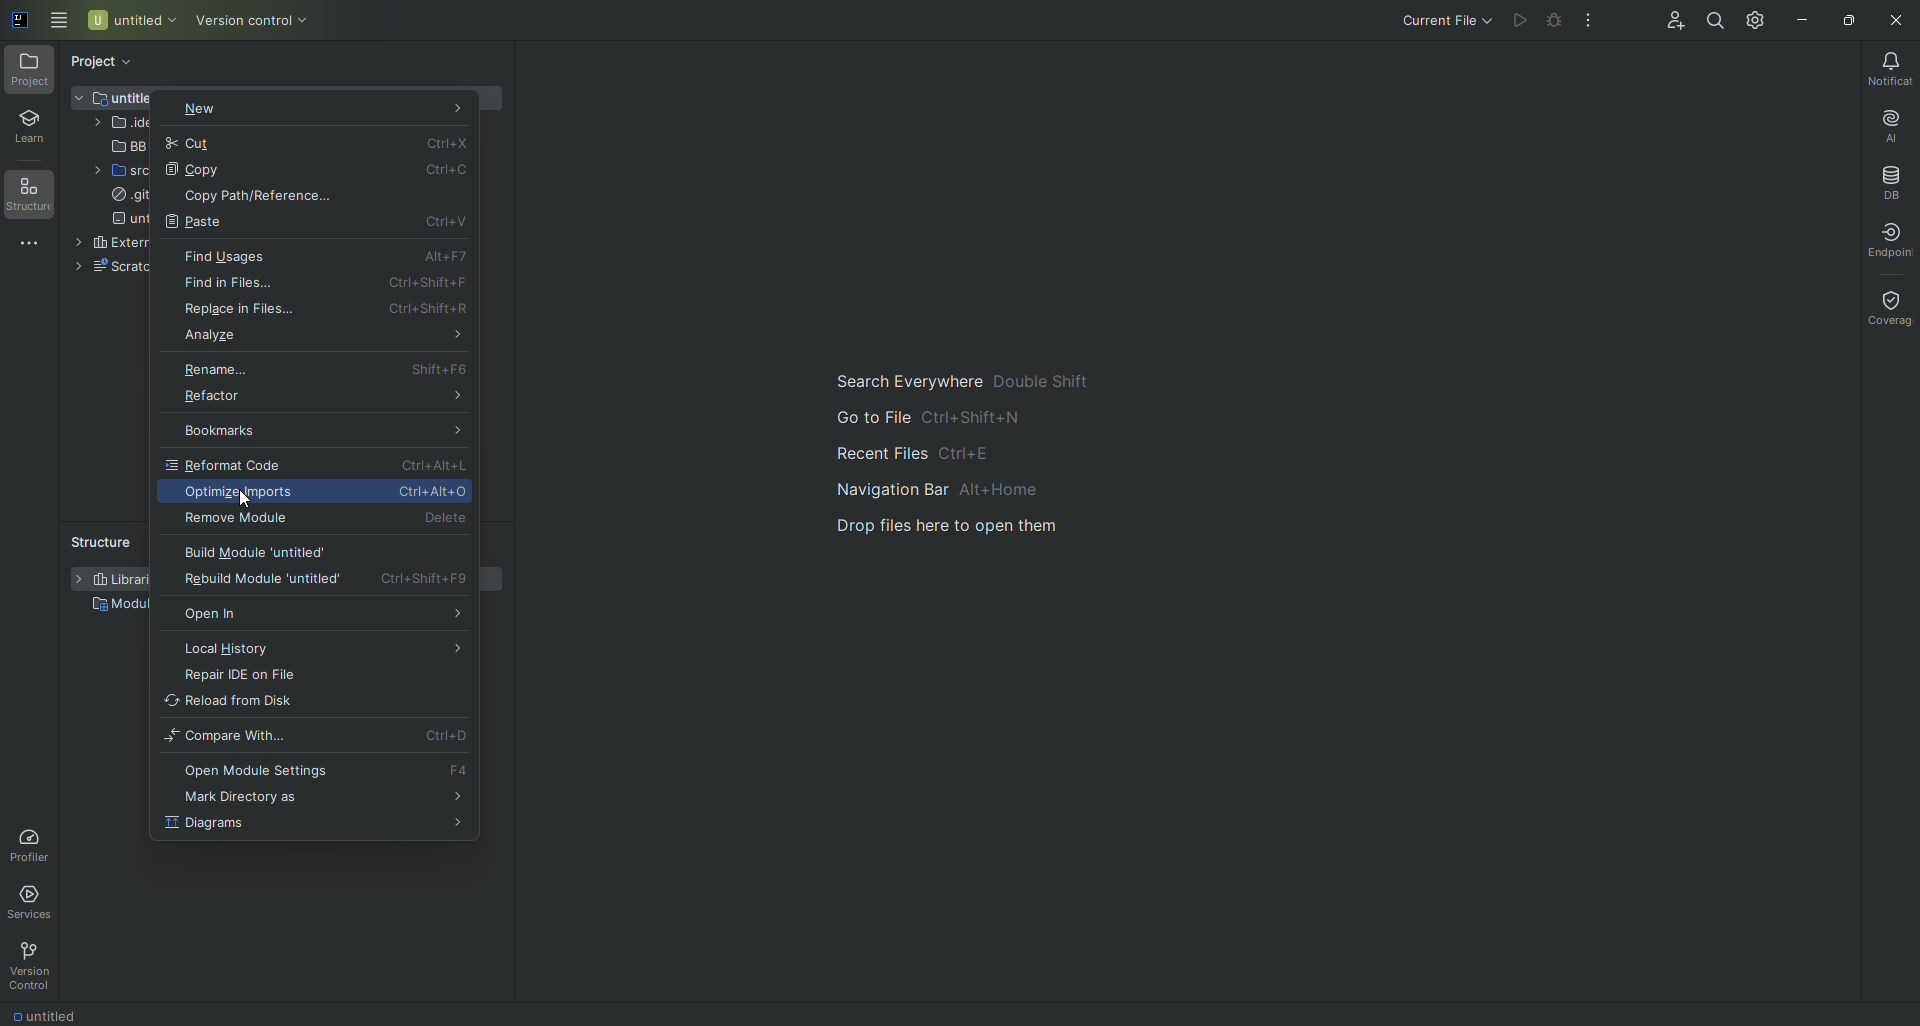 The width and height of the screenshot is (1920, 1026). I want to click on Main guide to search and navigate the files., so click(947, 460).